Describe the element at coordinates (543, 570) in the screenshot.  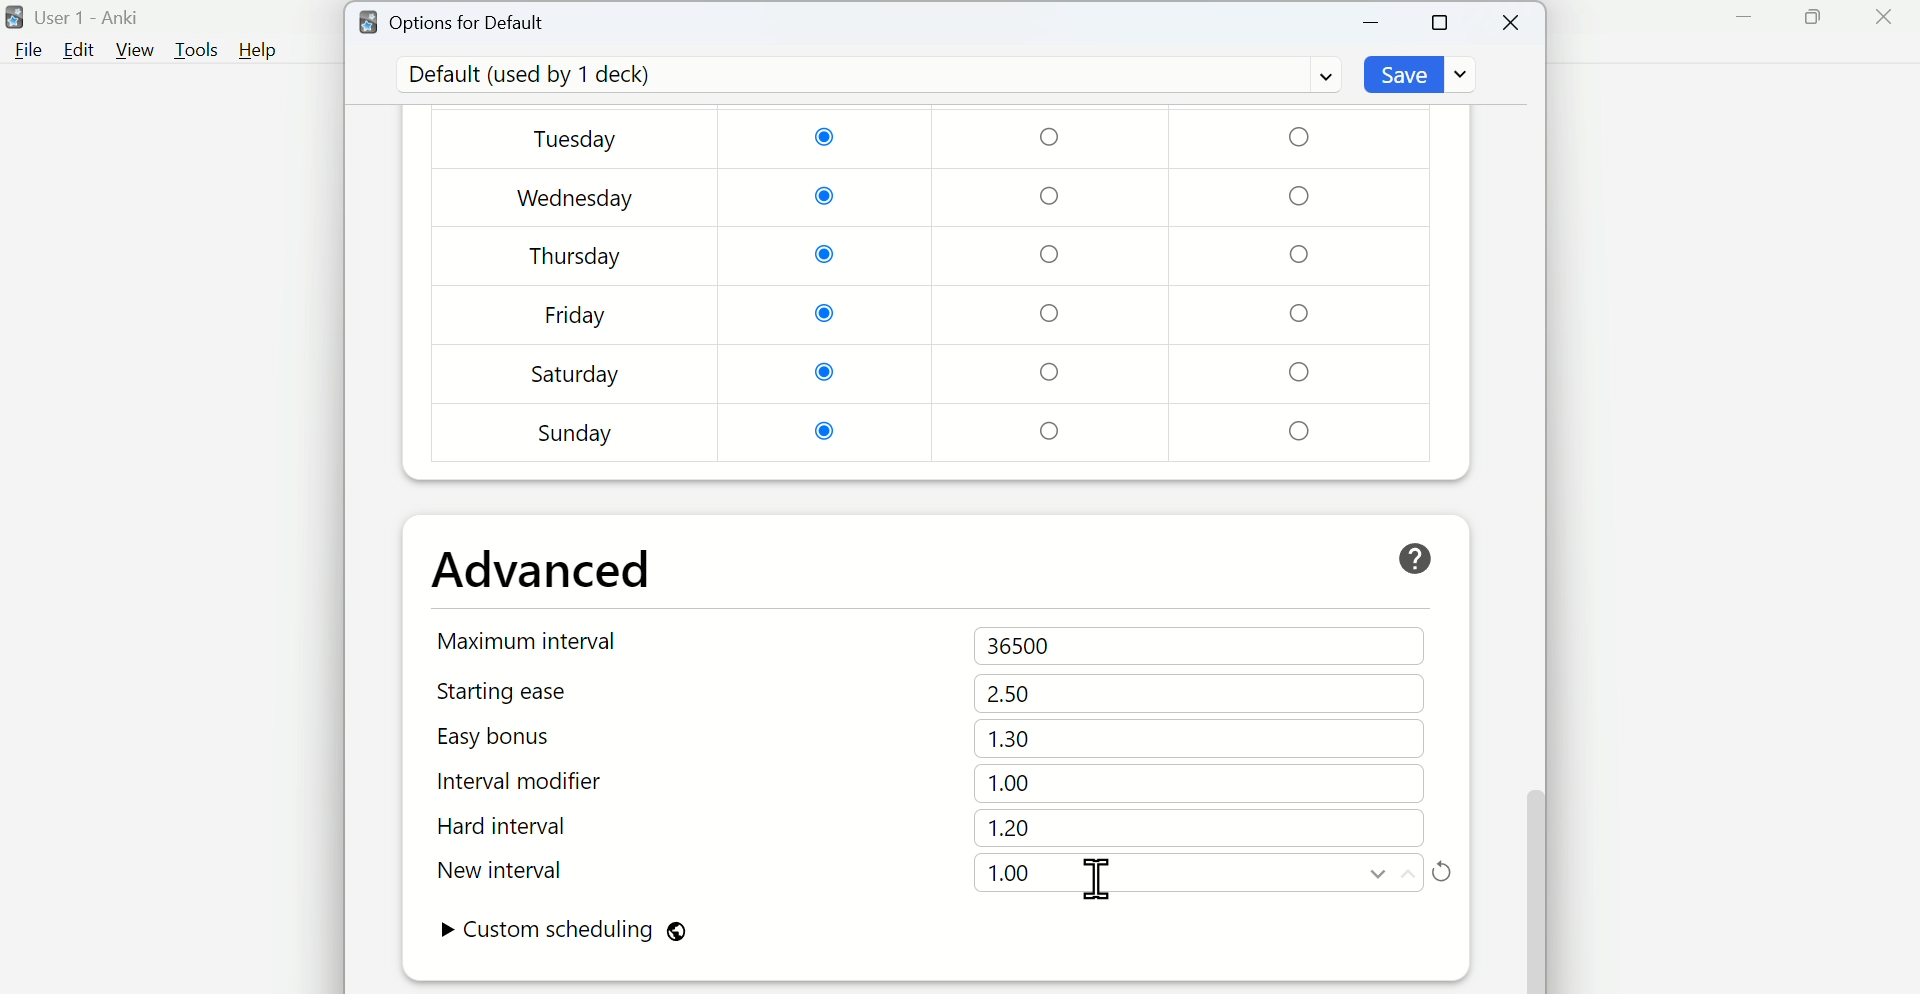
I see `Advanced` at that location.